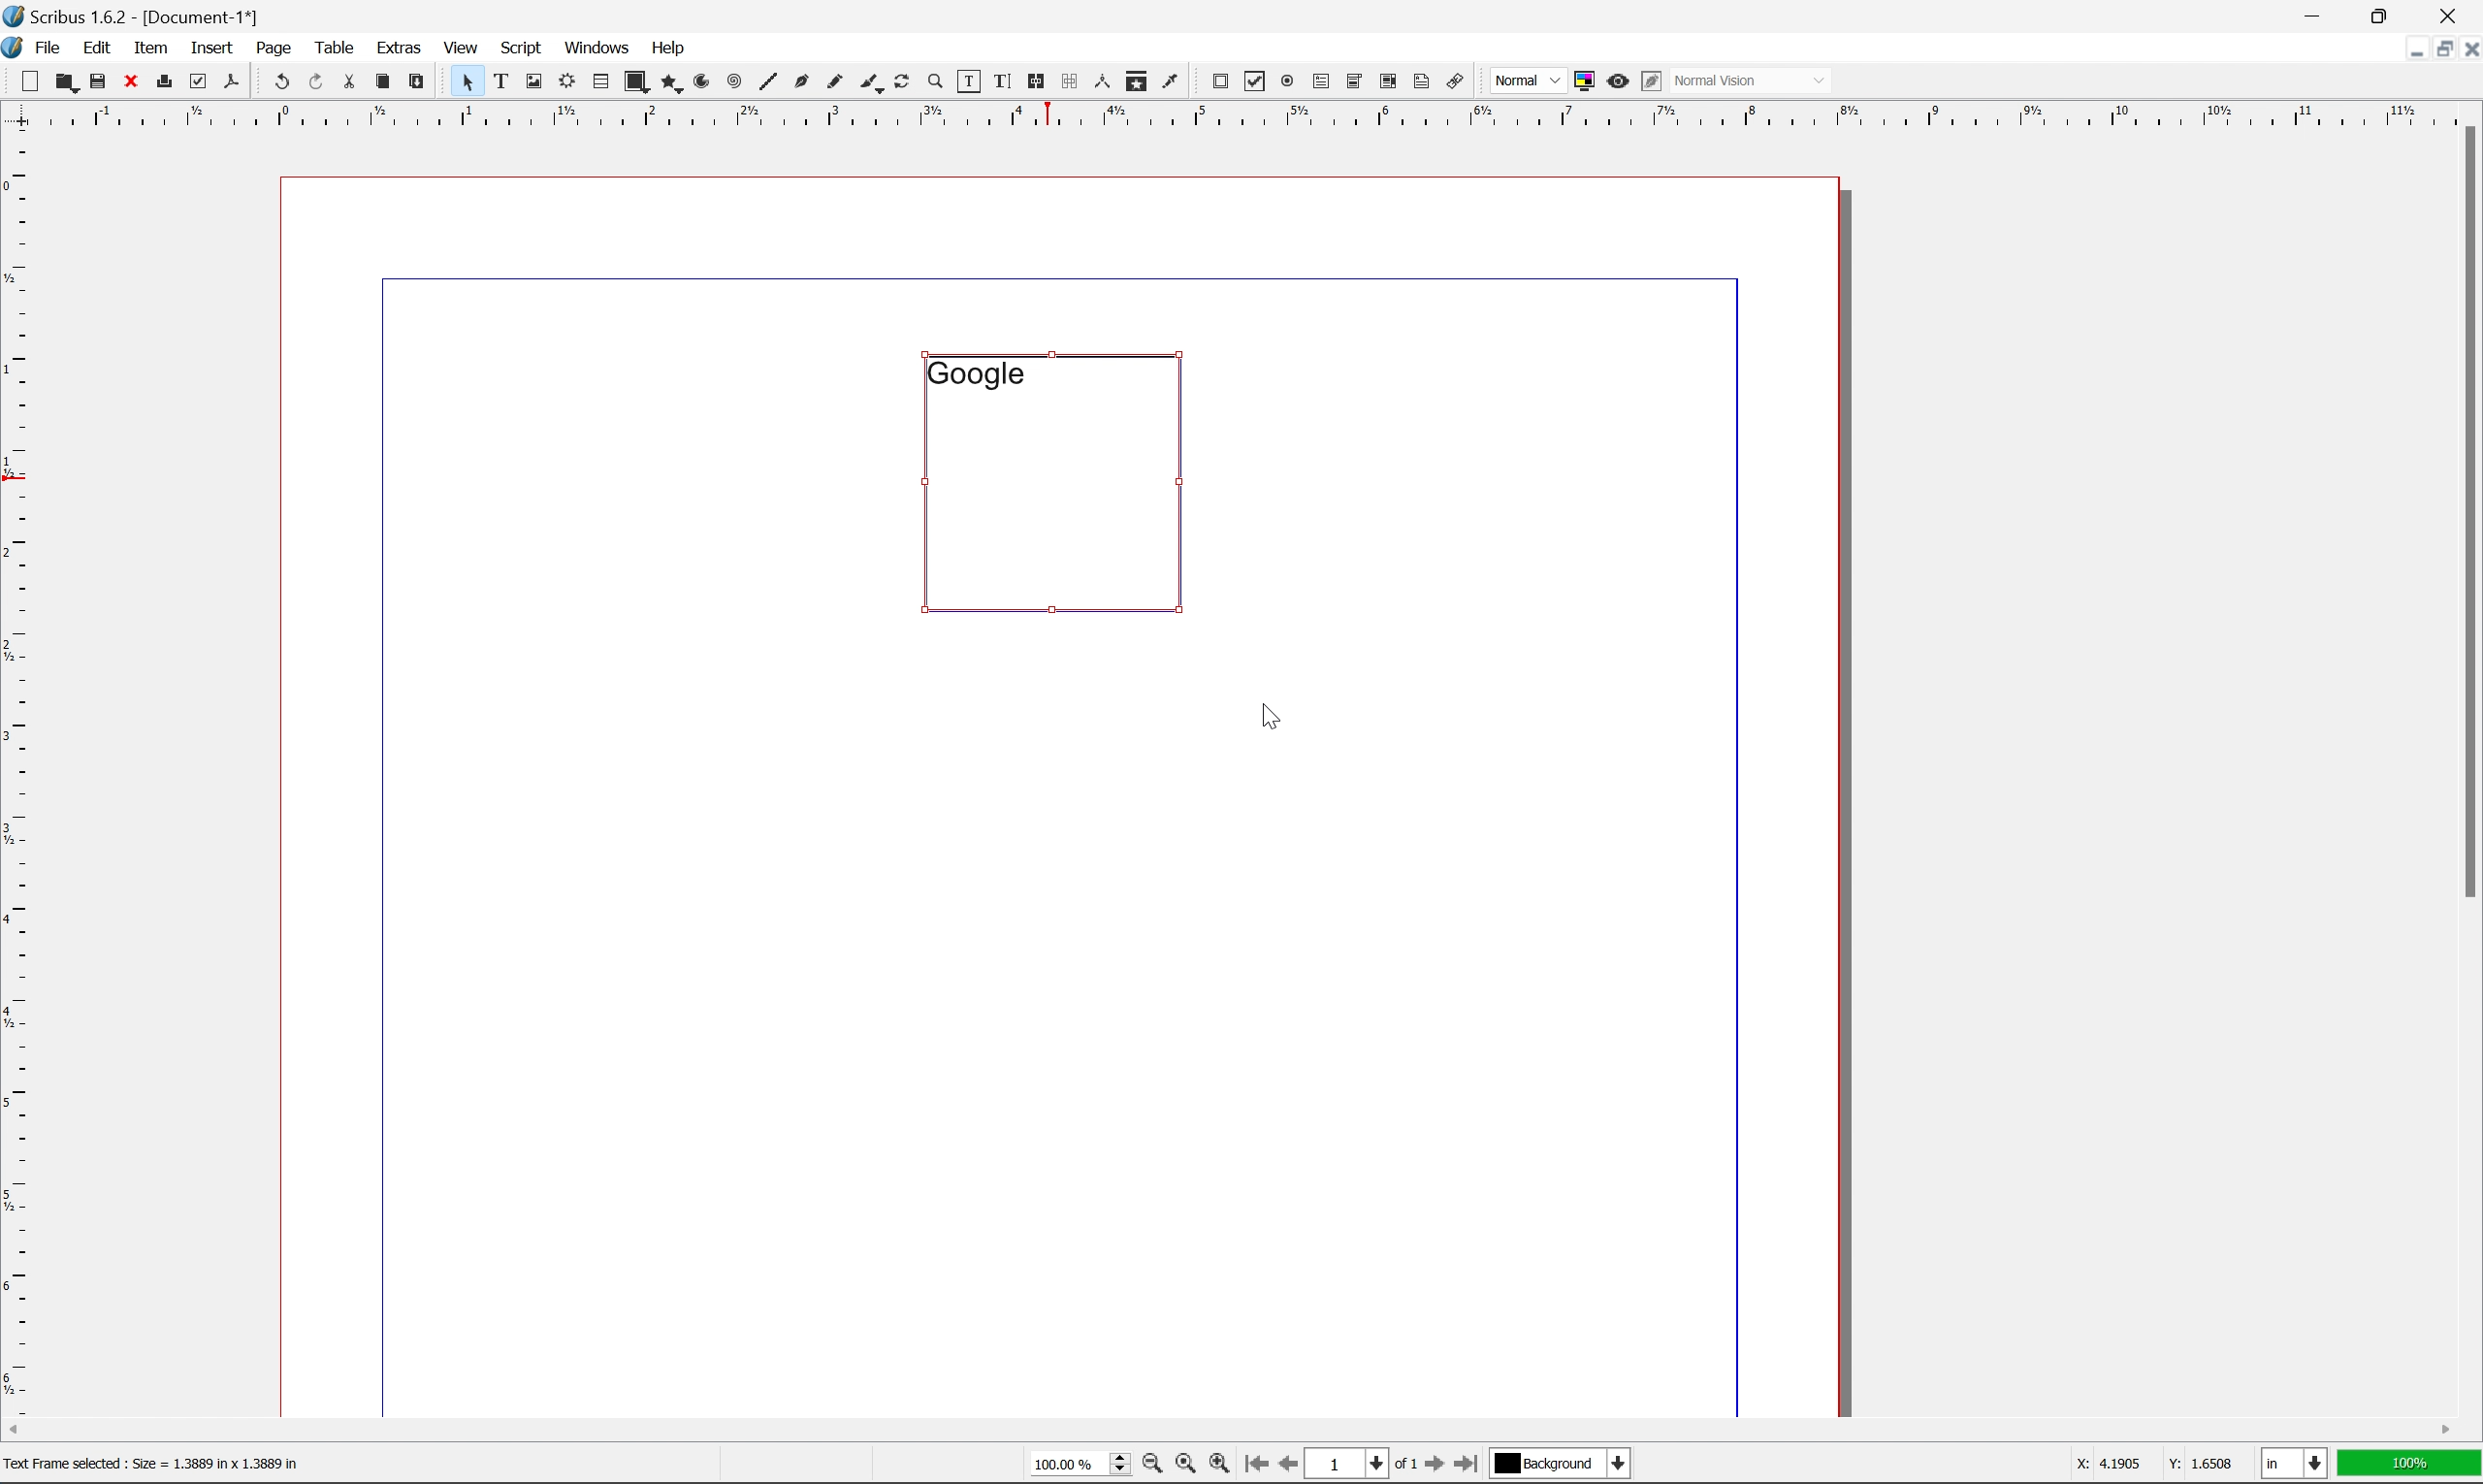  Describe the element at coordinates (64, 83) in the screenshot. I see `open` at that location.